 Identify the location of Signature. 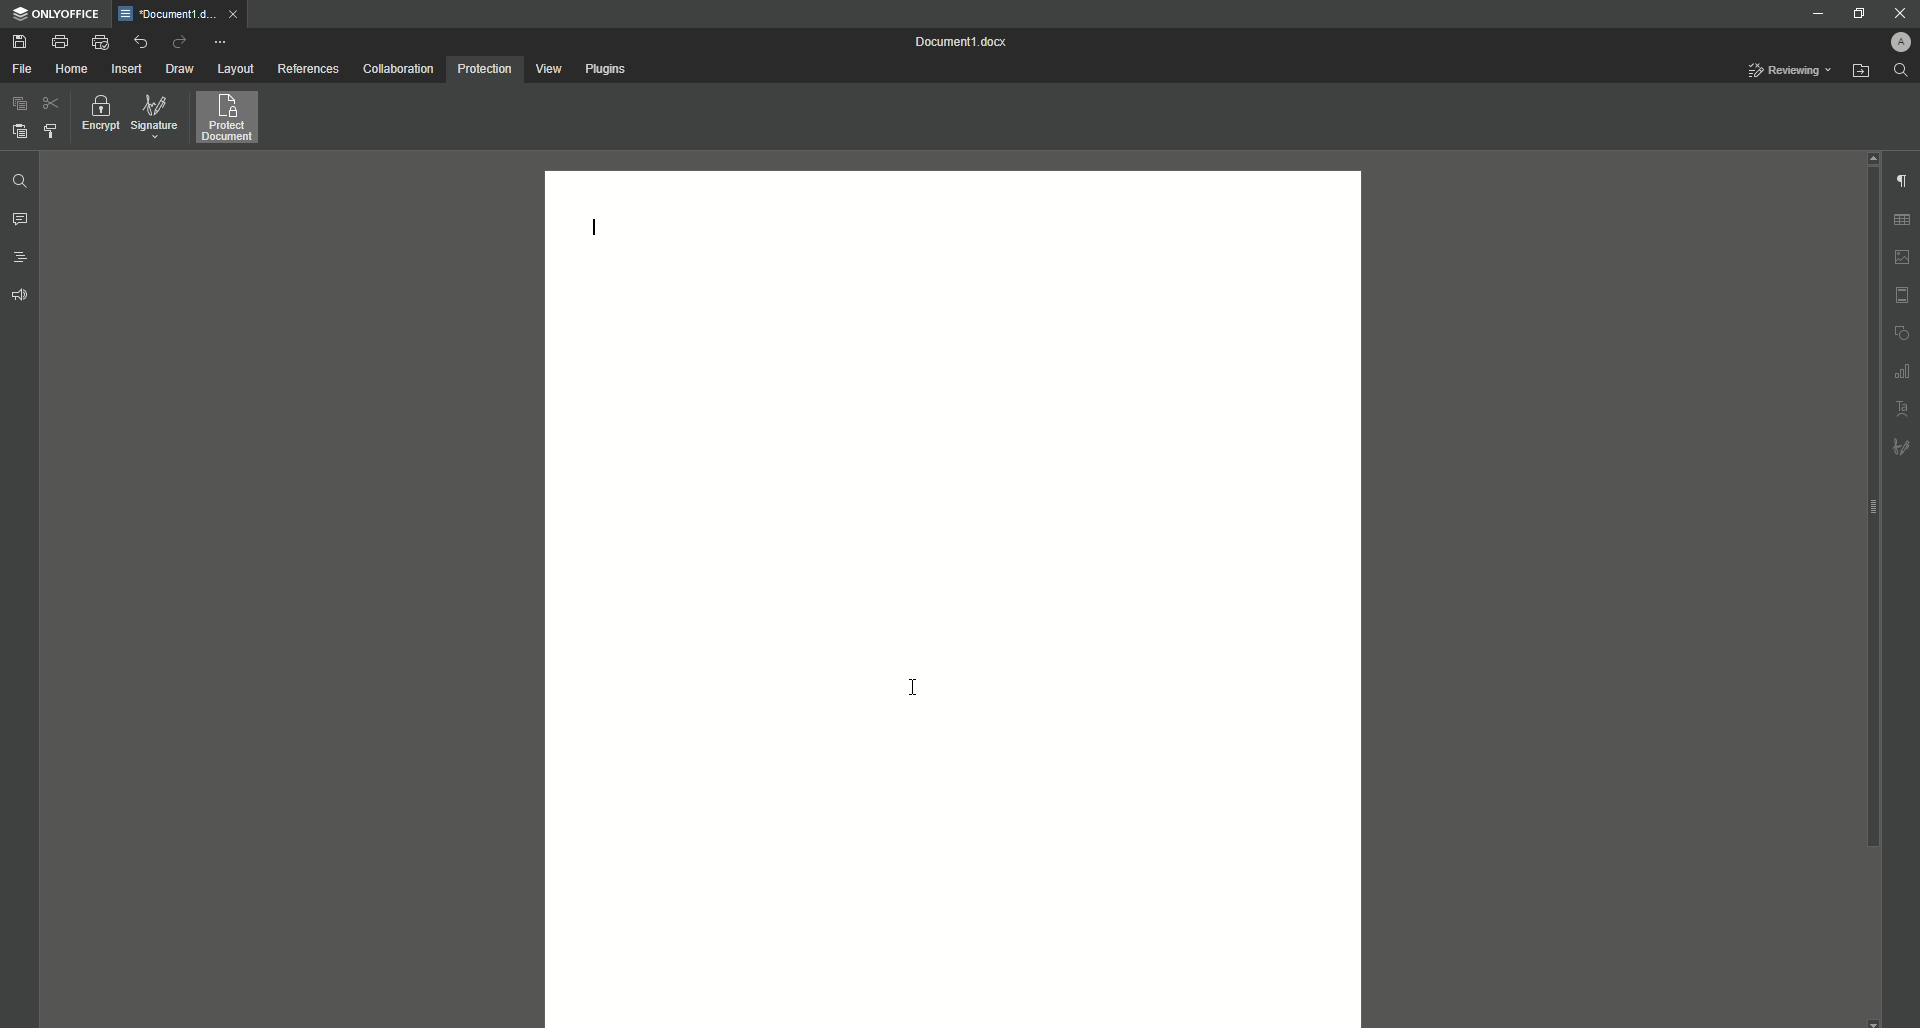
(155, 117).